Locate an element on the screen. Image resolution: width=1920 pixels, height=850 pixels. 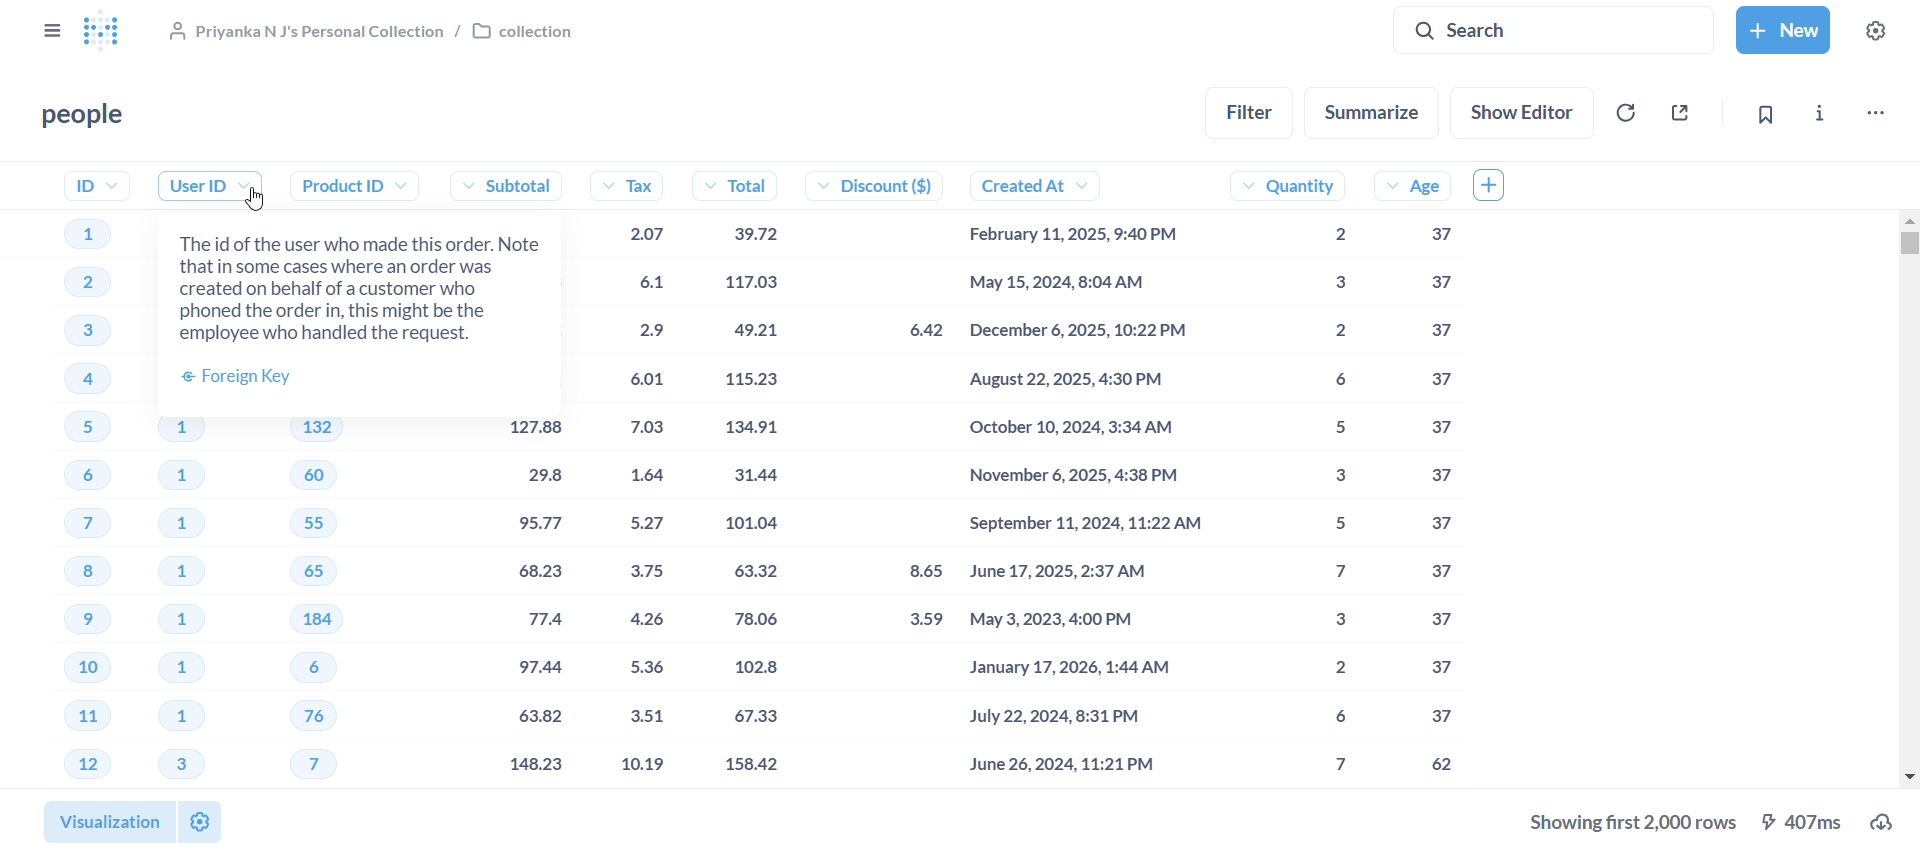
user ID's is located at coordinates (204, 474).